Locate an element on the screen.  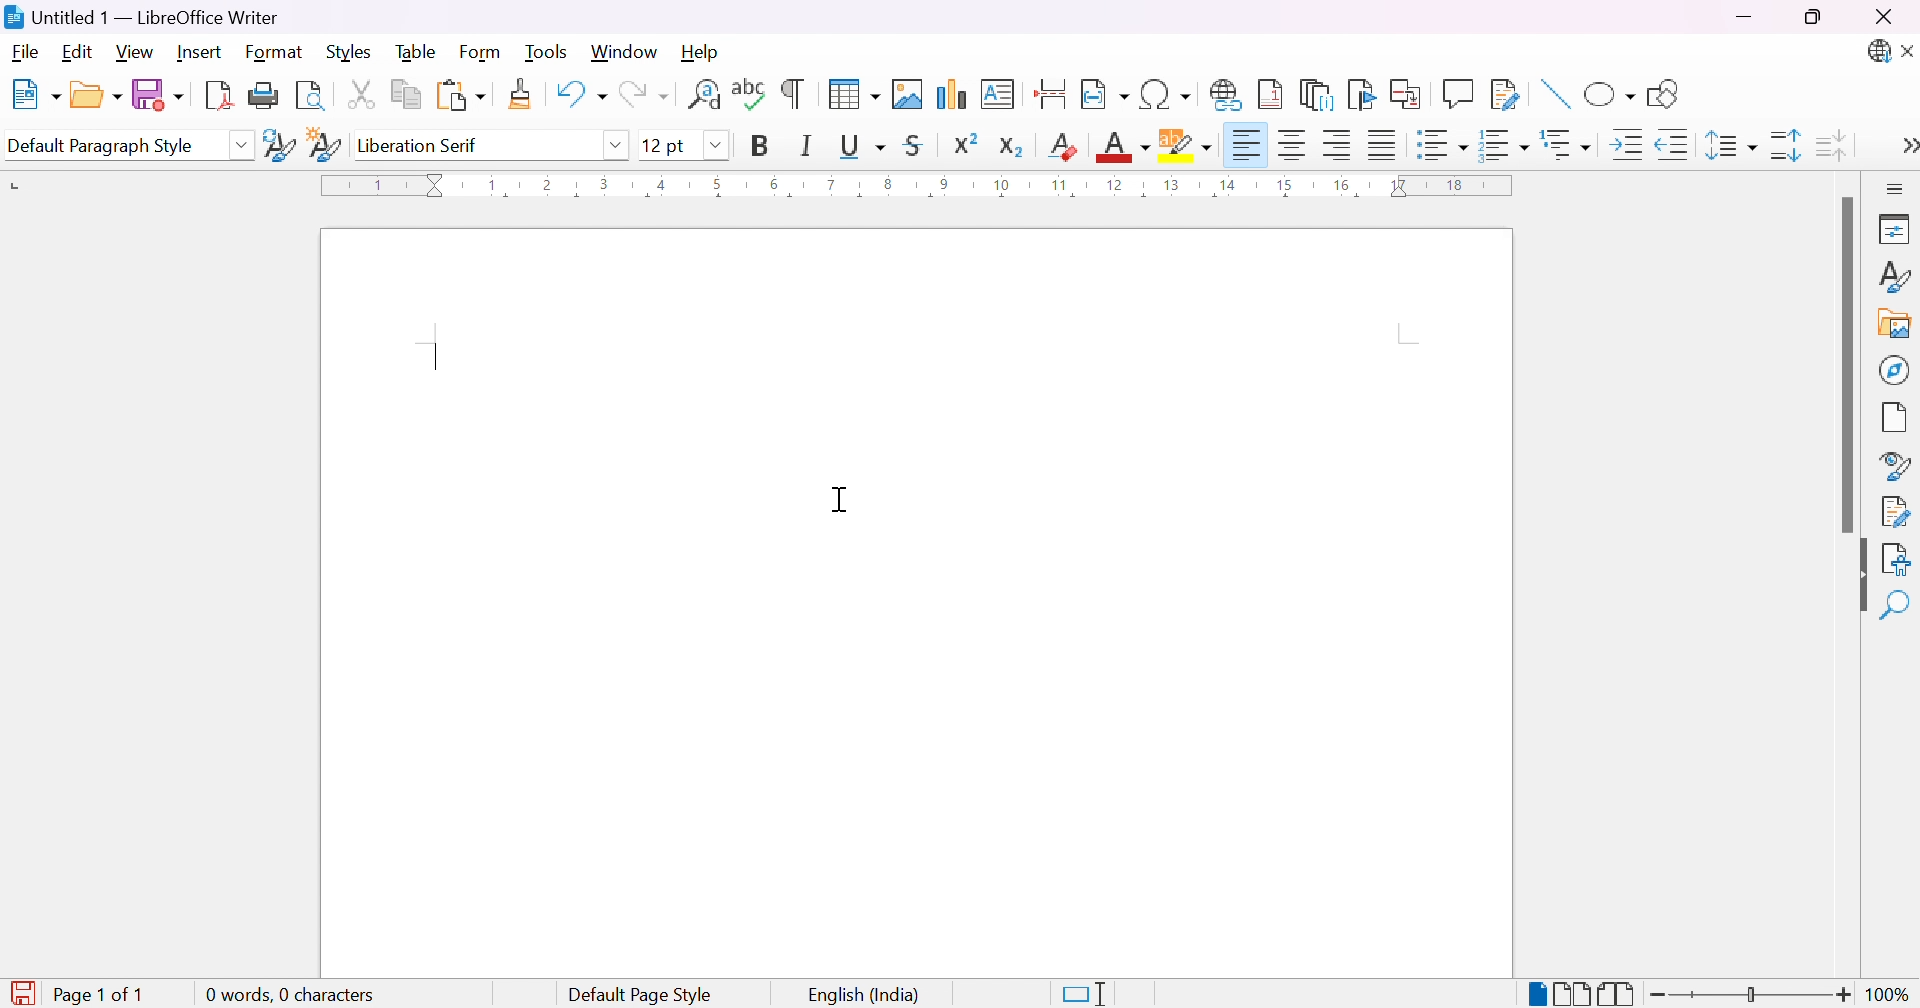
Navigator is located at coordinates (1895, 369).